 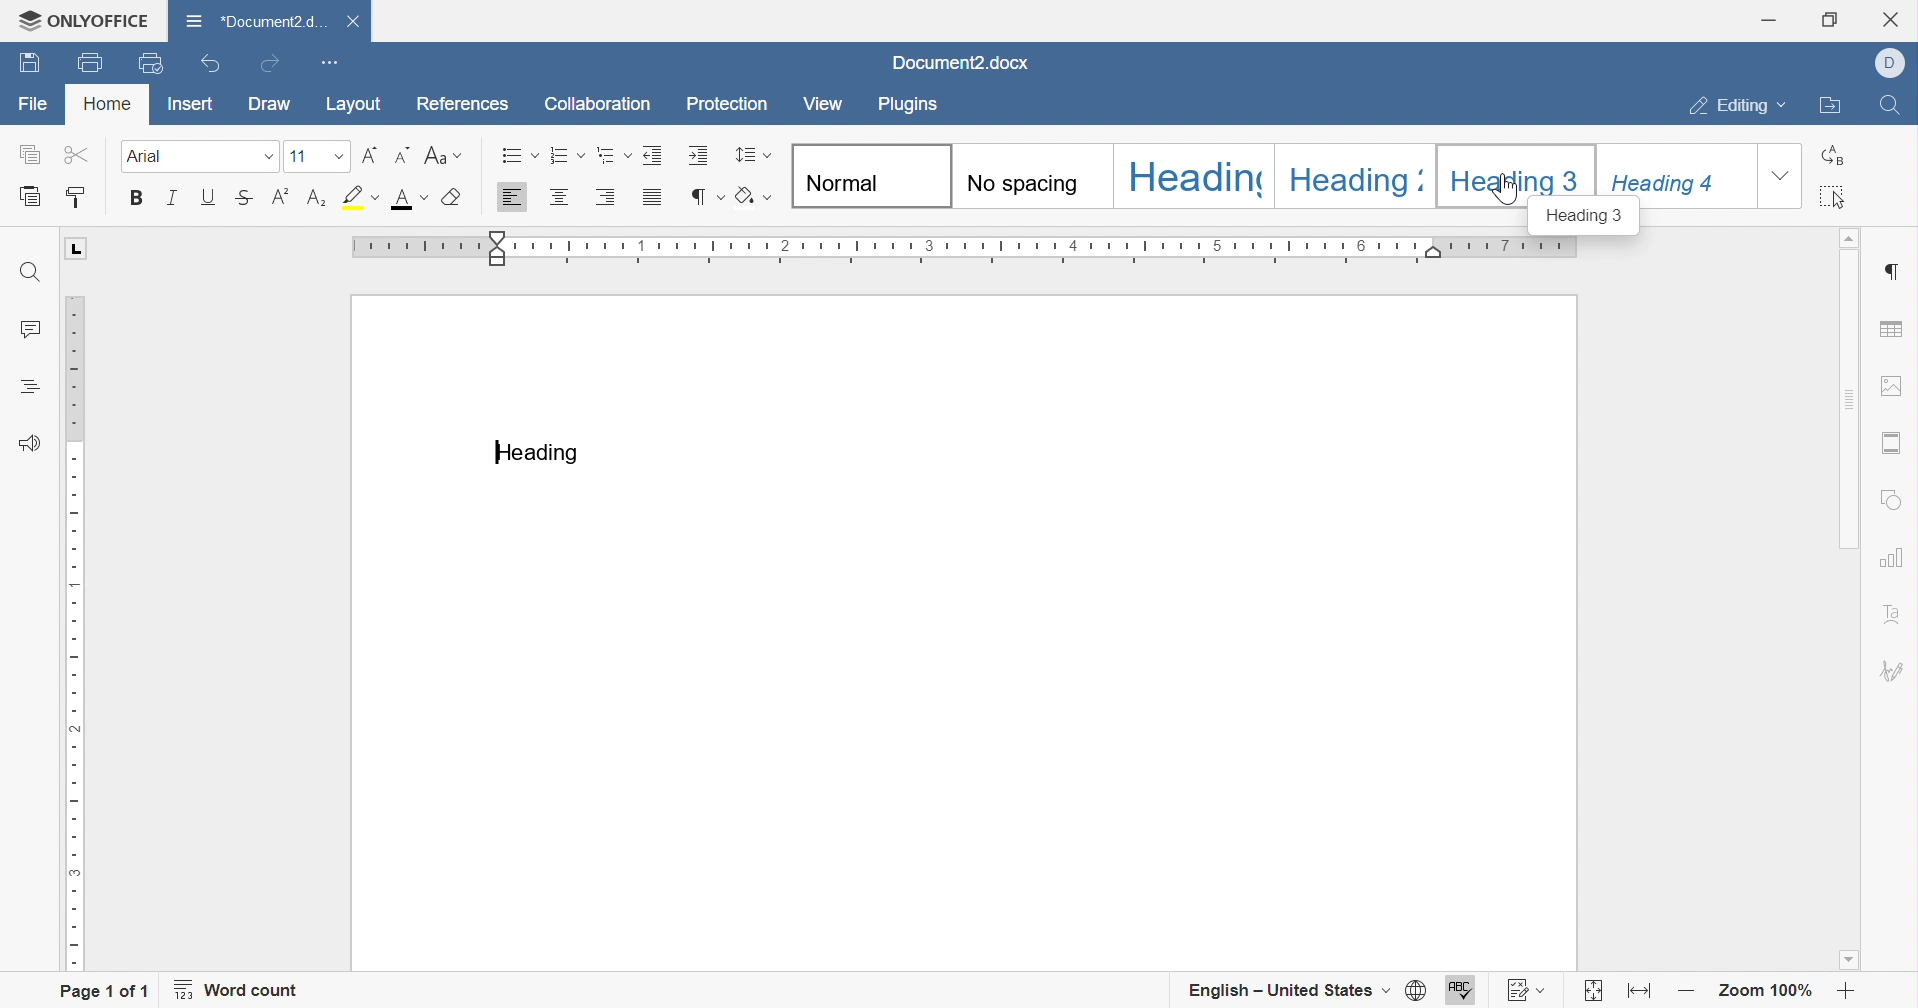 What do you see at coordinates (1683, 994) in the screenshot?
I see `Zoom out` at bounding box center [1683, 994].